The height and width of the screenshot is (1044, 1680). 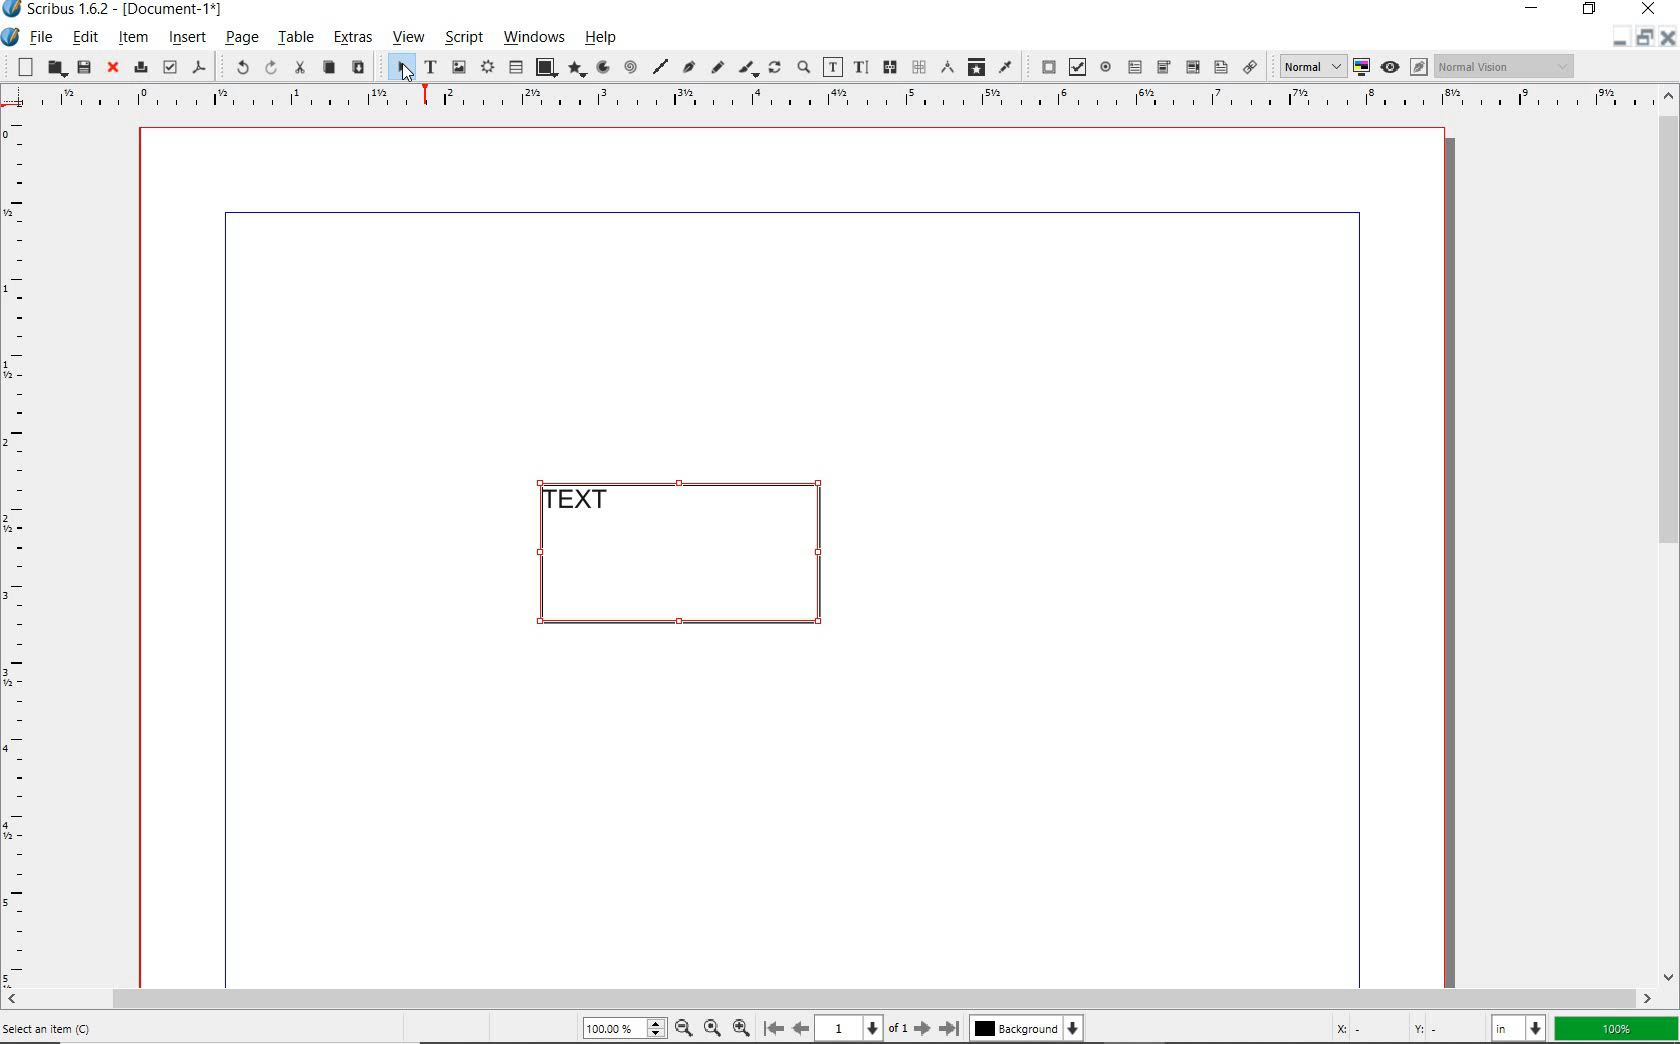 I want to click on cursor coordinates, so click(x=1400, y=1028).